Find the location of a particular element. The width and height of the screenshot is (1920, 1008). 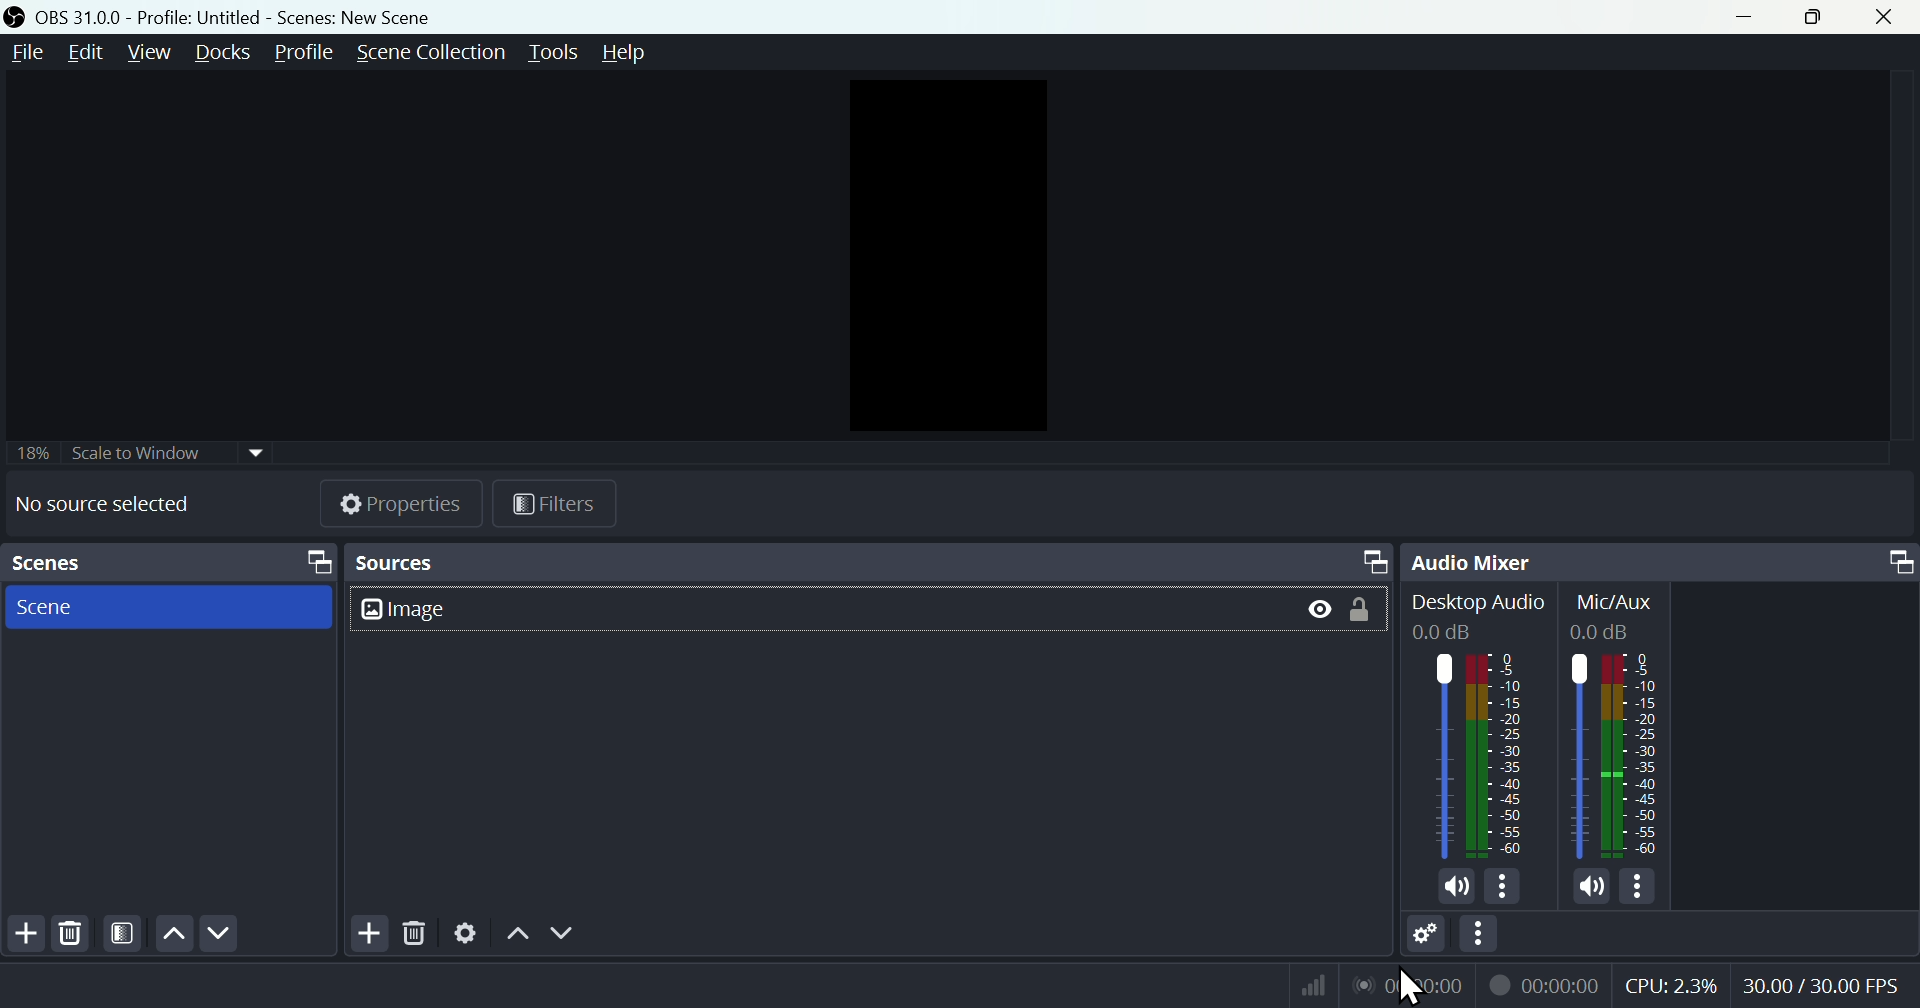

Up is located at coordinates (519, 930).